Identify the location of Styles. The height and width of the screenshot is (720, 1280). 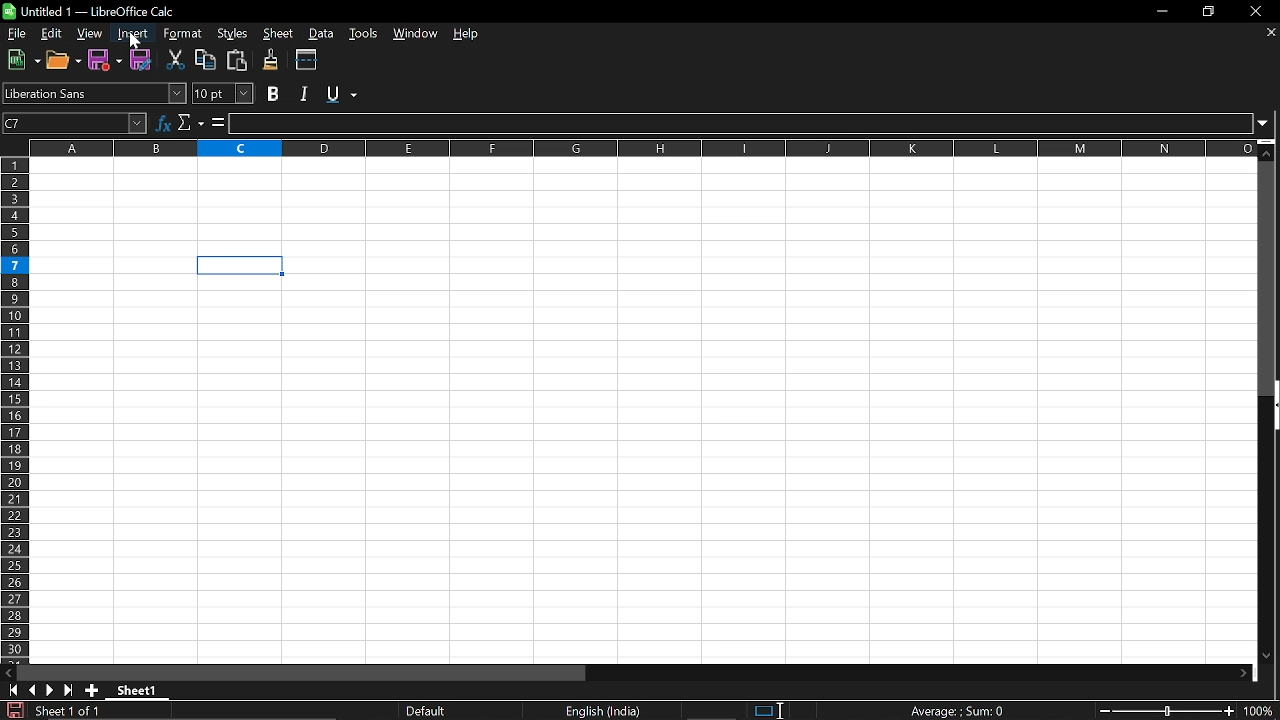
(235, 32).